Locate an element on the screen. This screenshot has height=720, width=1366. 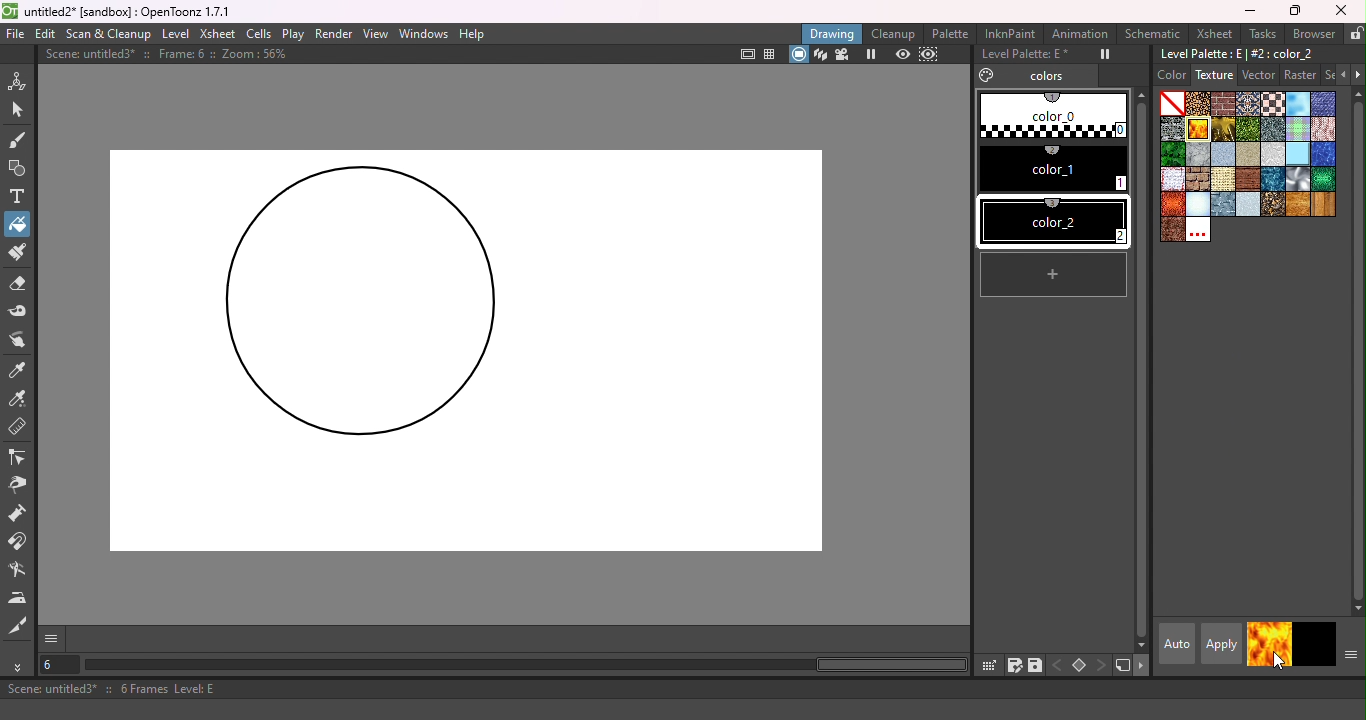
woodgran.bmp is located at coordinates (1298, 204).